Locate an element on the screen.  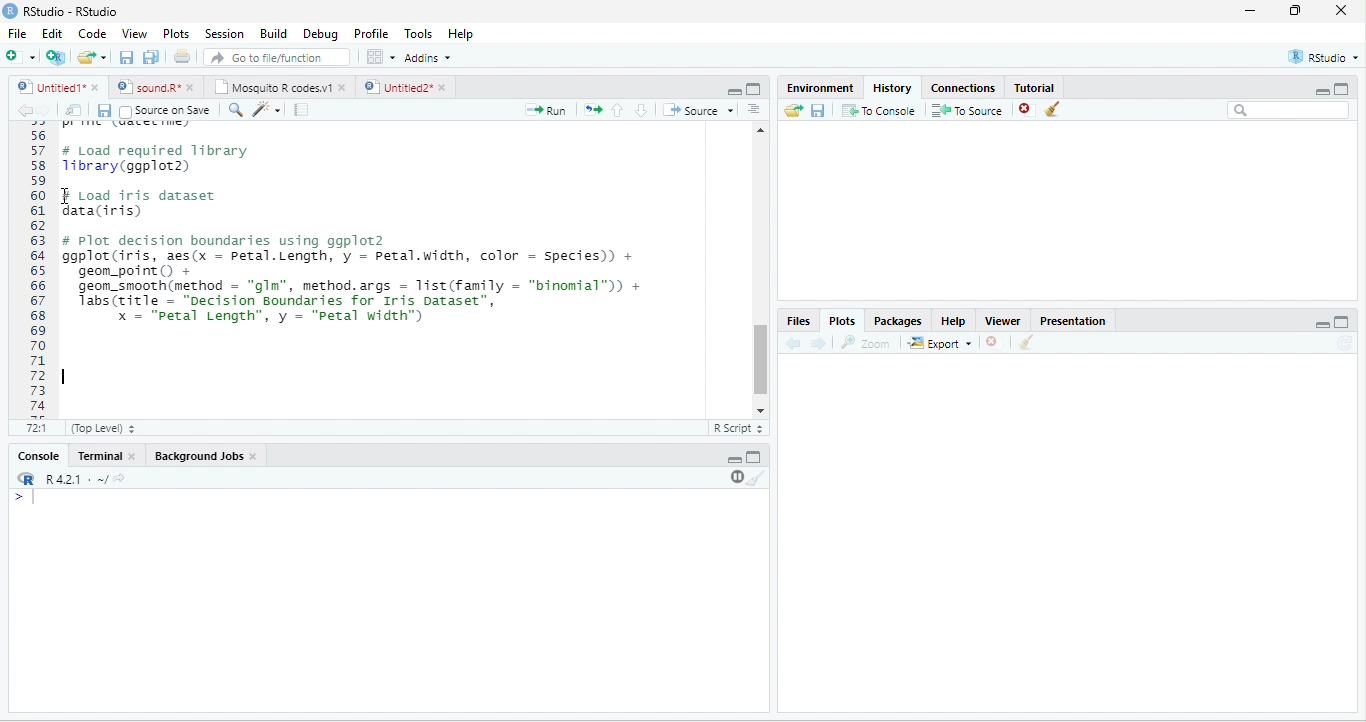
Terminal is located at coordinates (97, 455).